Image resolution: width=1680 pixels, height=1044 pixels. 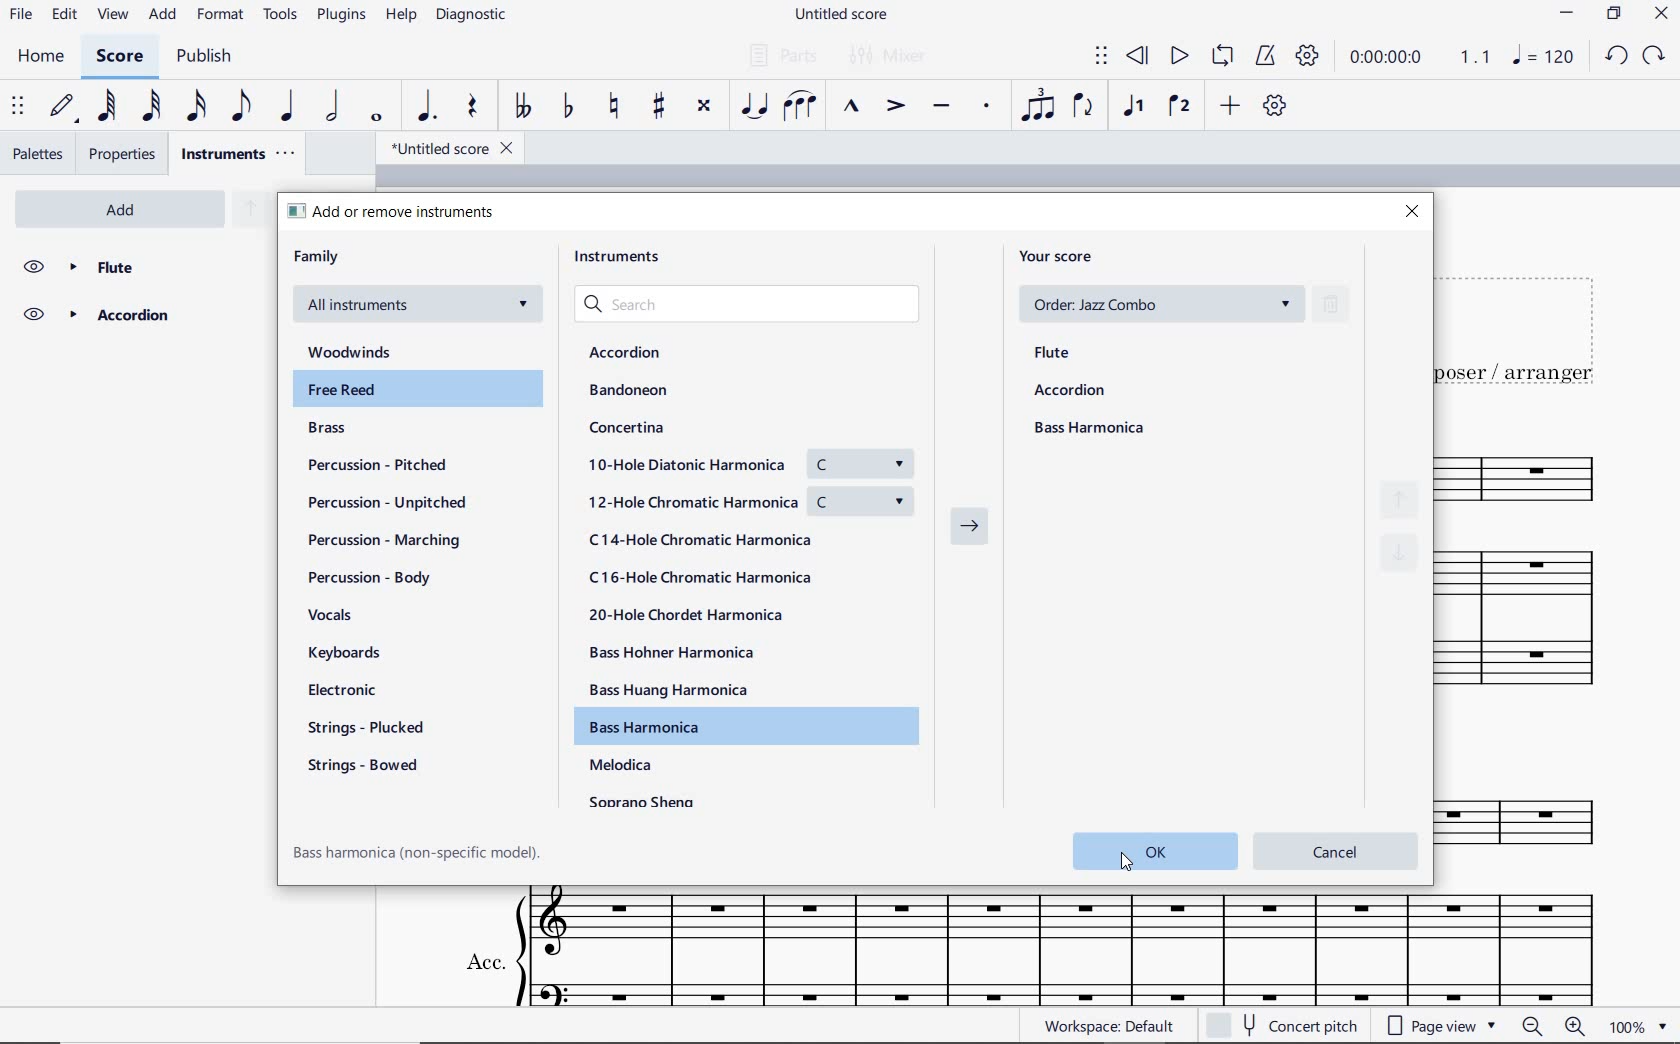 What do you see at coordinates (702, 616) in the screenshot?
I see `20-Hole Chordet Harmonica` at bounding box center [702, 616].